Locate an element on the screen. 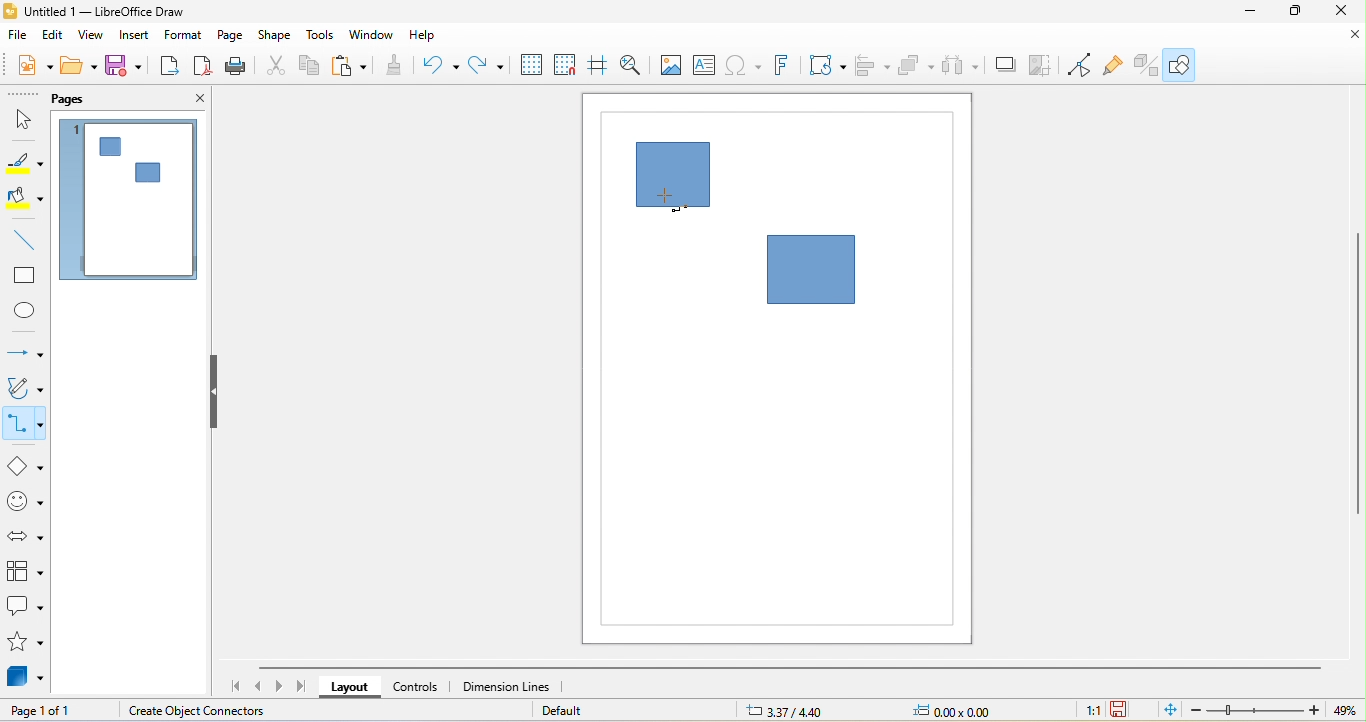  basic shapes is located at coordinates (24, 466).